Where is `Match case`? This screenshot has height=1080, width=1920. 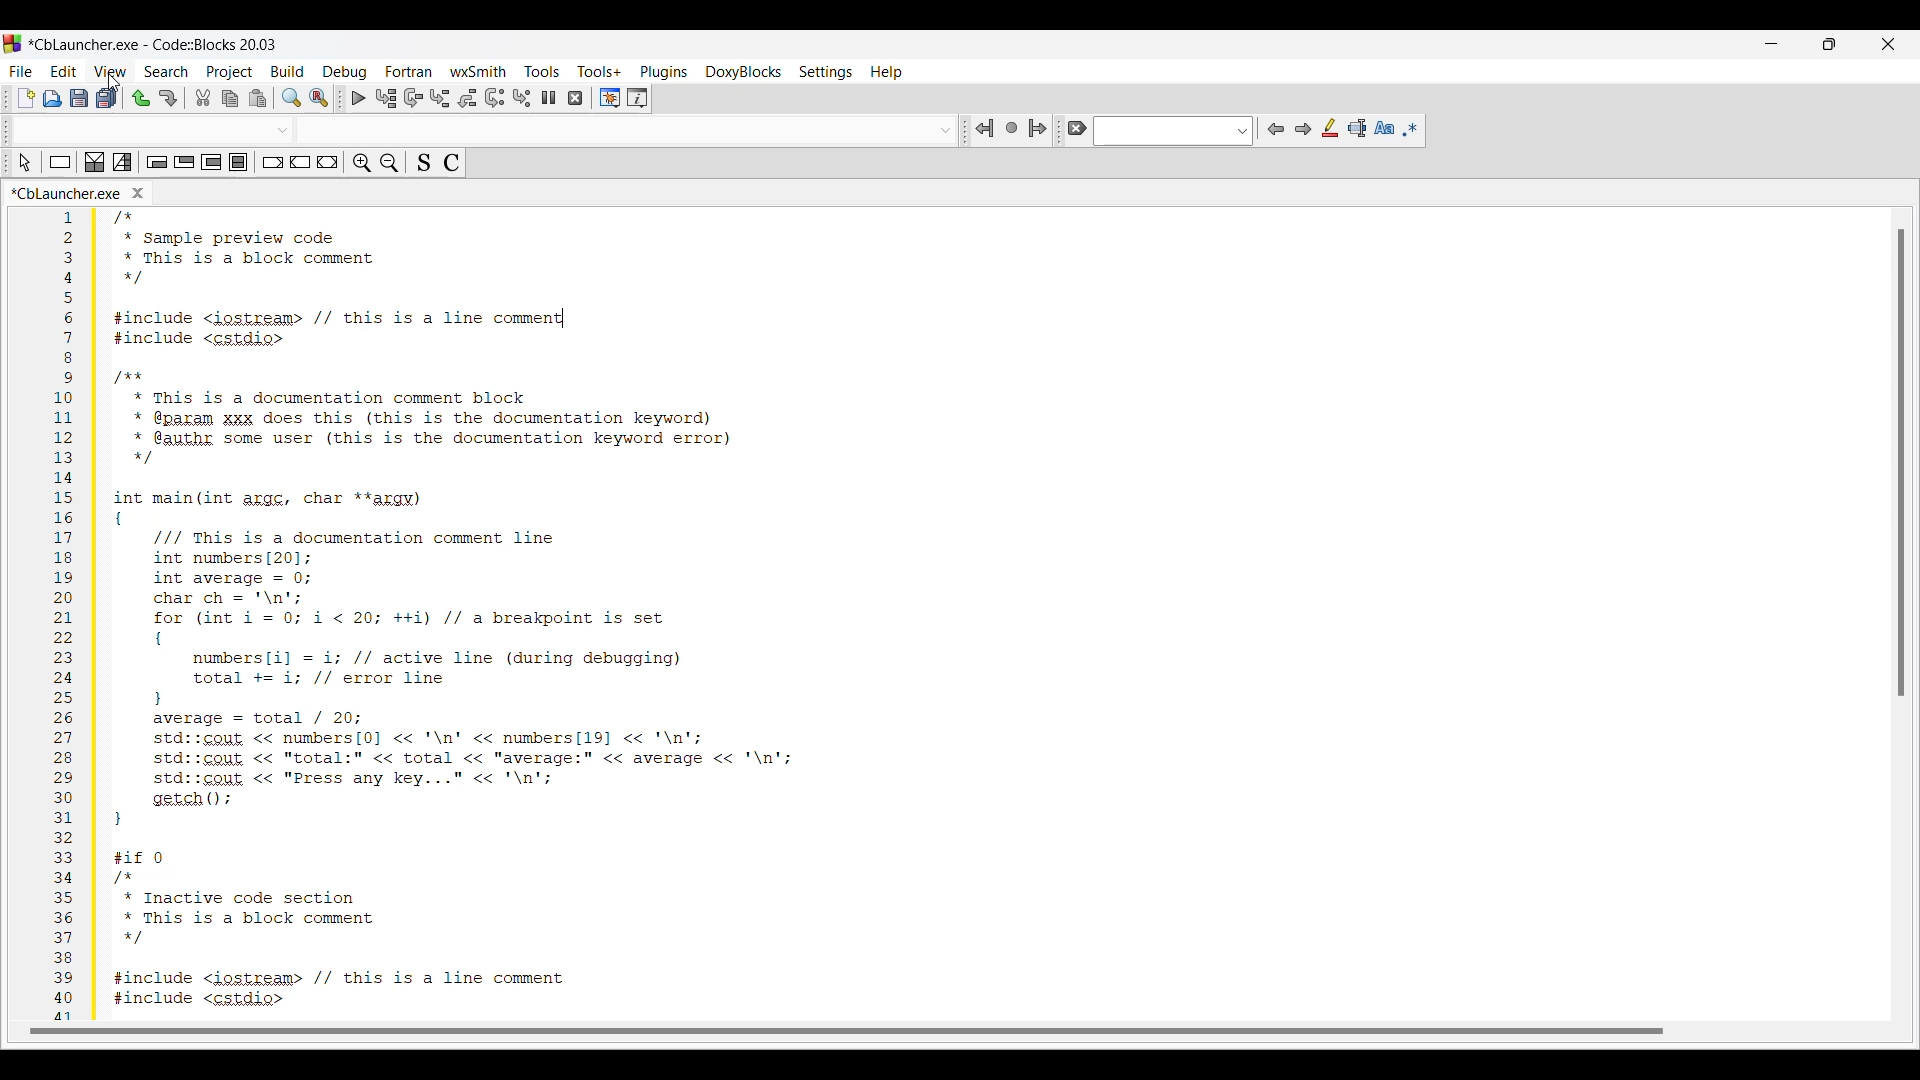 Match case is located at coordinates (1384, 128).